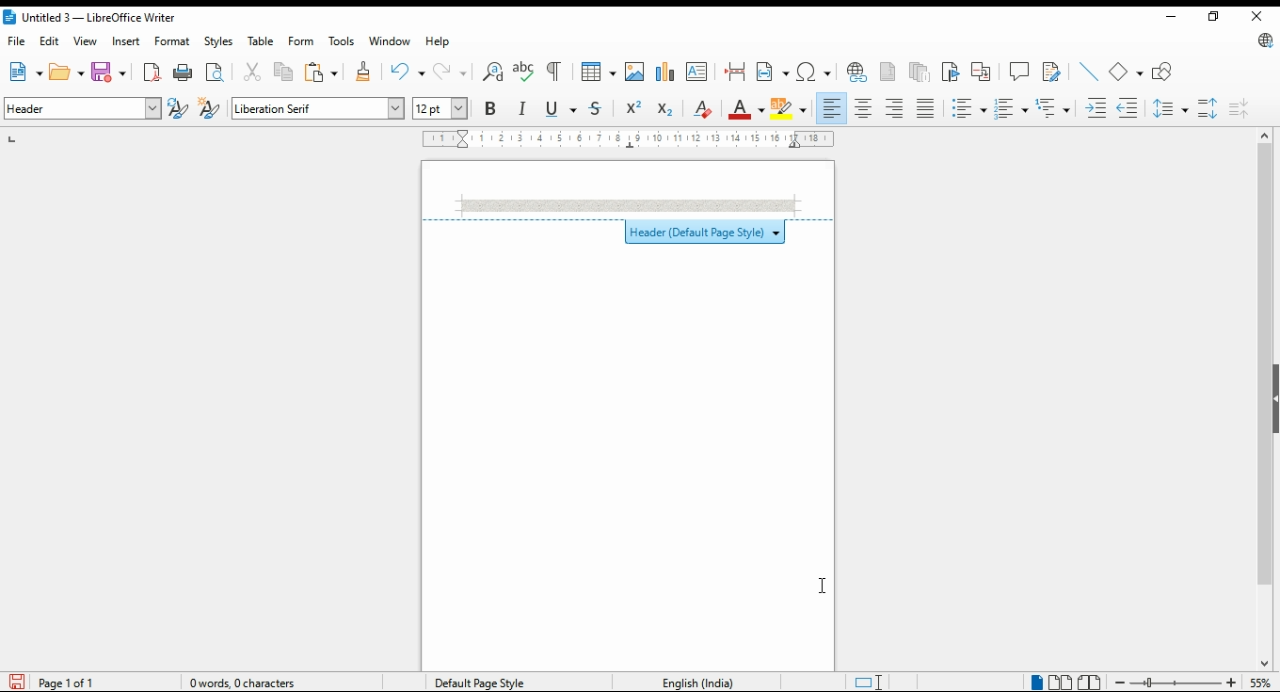 Image resolution: width=1280 pixels, height=692 pixels. Describe the element at coordinates (889, 70) in the screenshot. I see `insert footnote` at that location.